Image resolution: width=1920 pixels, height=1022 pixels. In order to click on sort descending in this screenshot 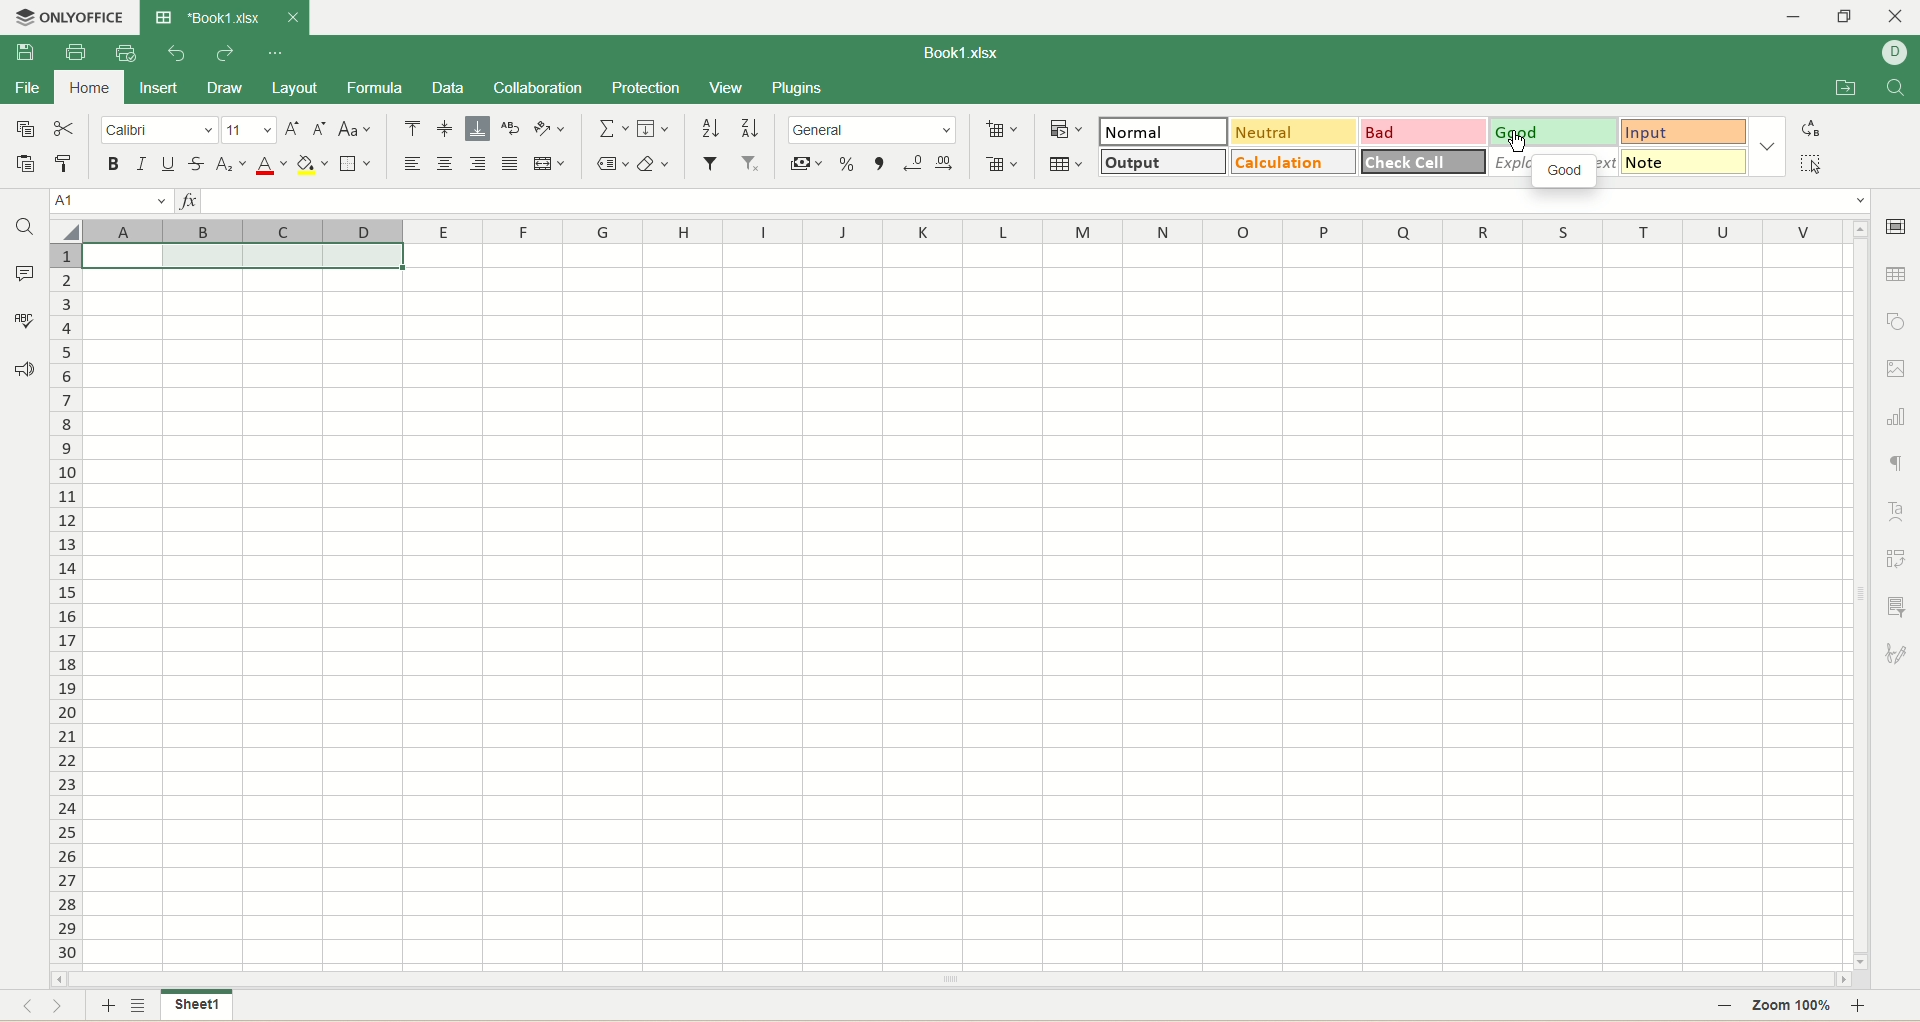, I will do `click(748, 129)`.